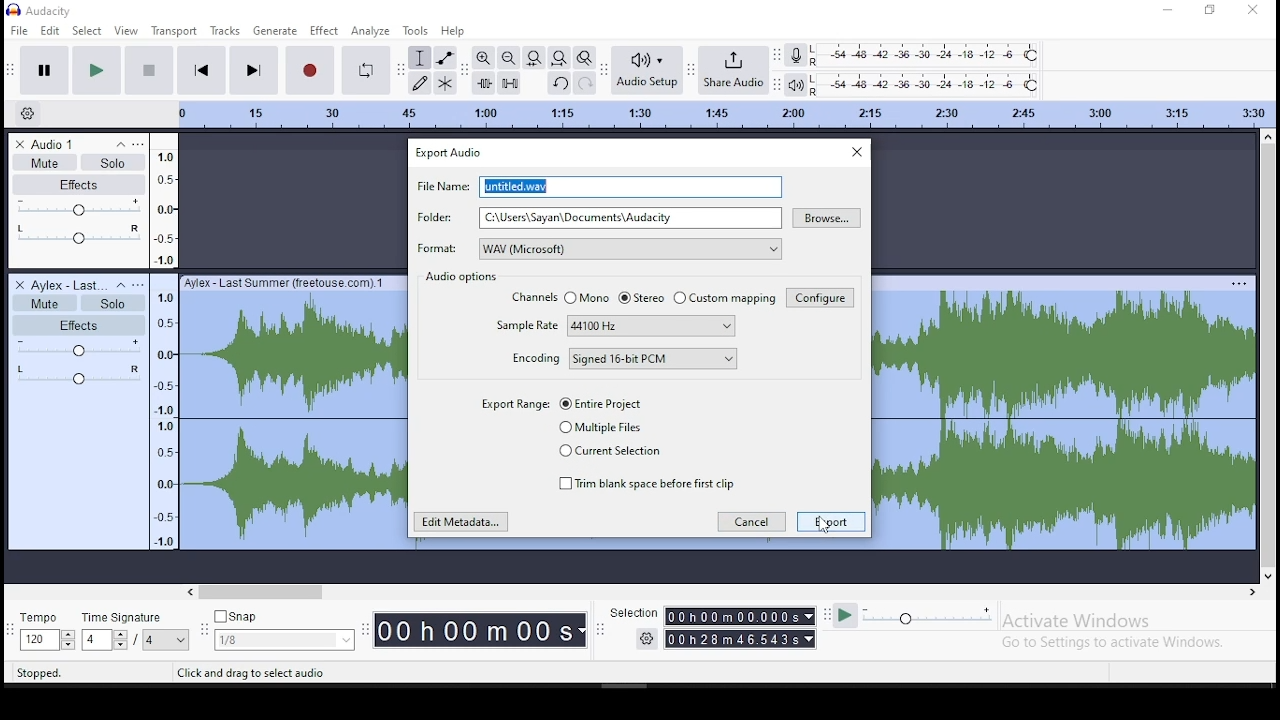 This screenshot has height=720, width=1280. What do you see at coordinates (368, 71) in the screenshot?
I see `enable looping` at bounding box center [368, 71].